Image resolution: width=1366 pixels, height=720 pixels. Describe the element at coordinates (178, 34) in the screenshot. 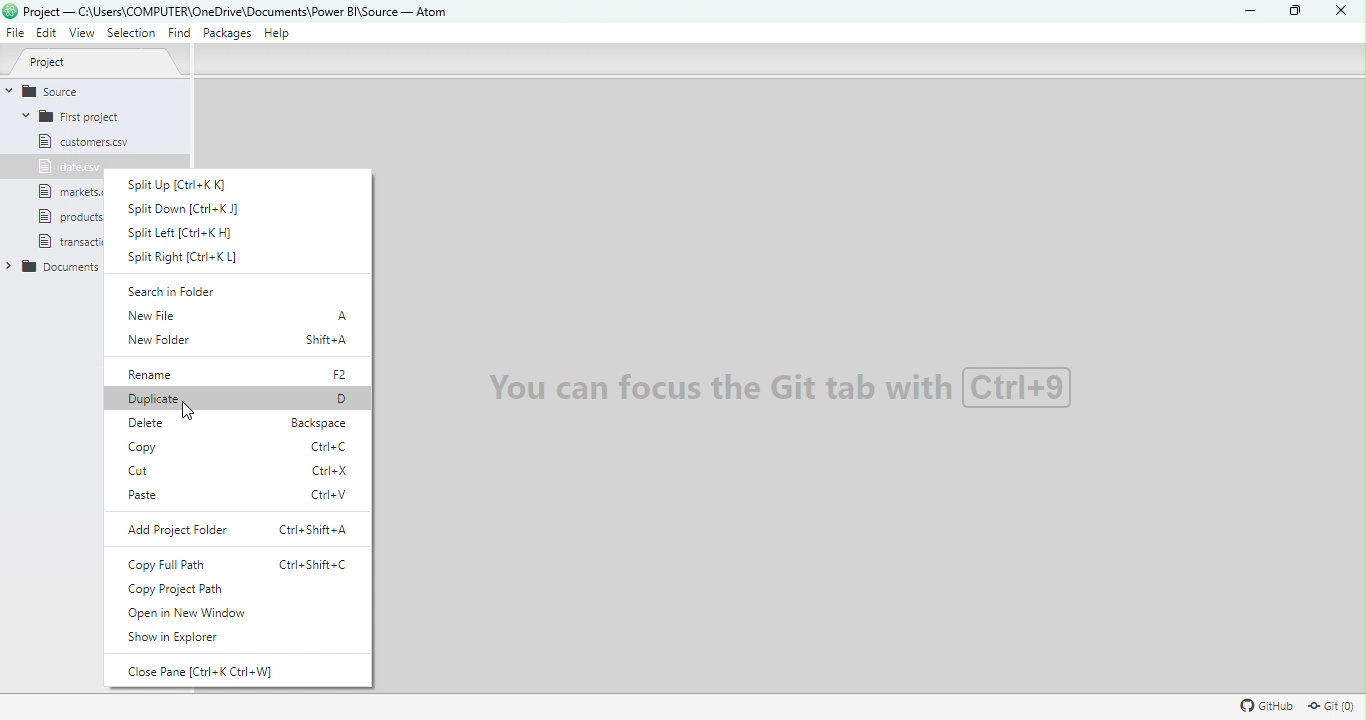

I see `Find` at that location.